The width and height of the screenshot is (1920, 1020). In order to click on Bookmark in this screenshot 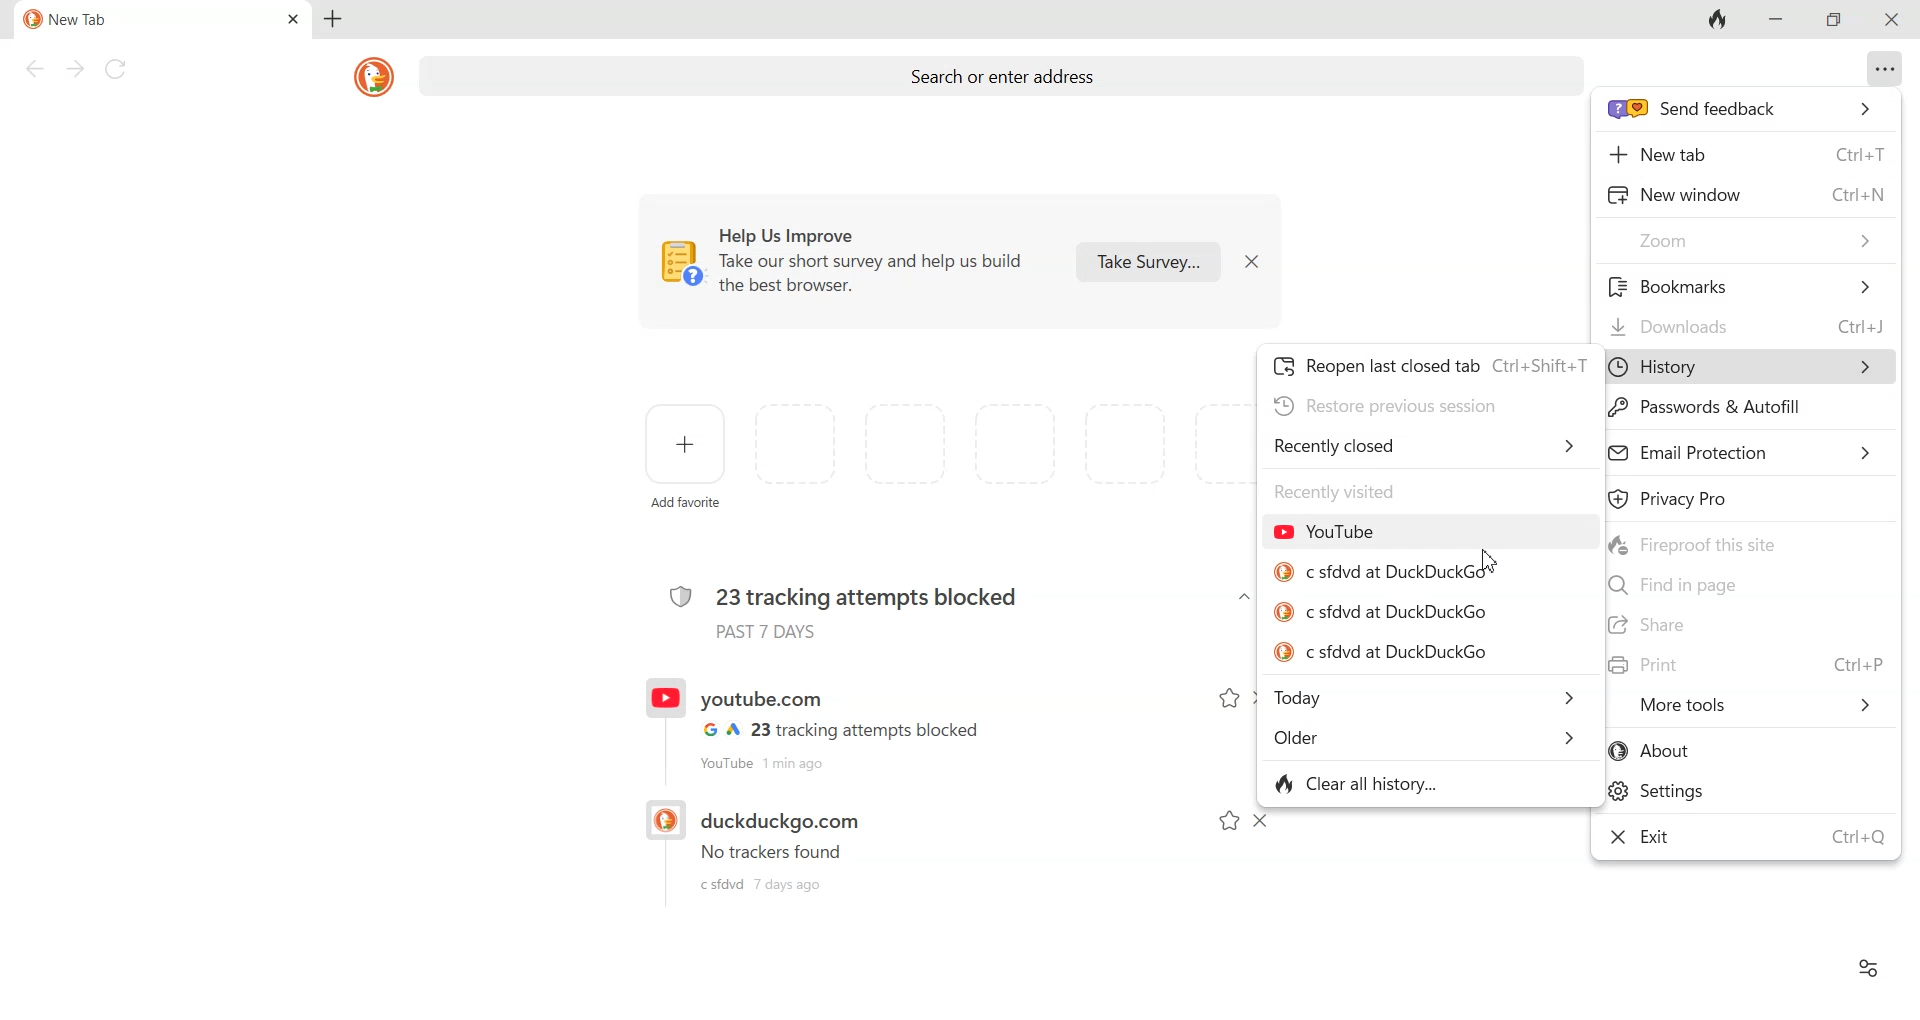, I will do `click(1745, 286)`.